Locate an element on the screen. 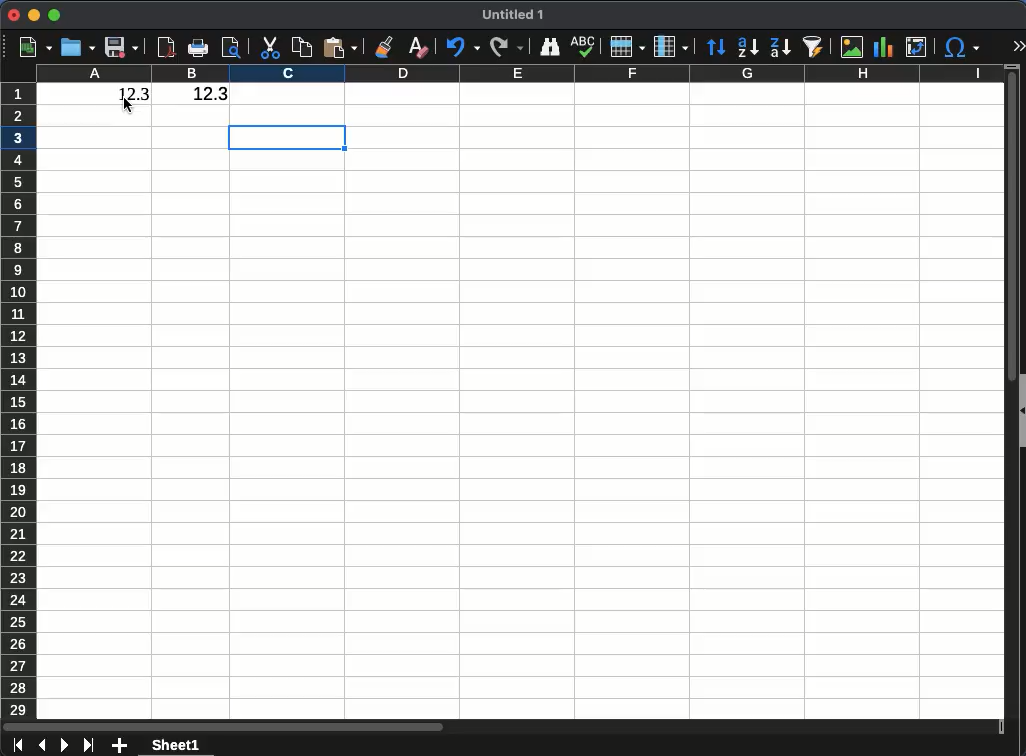 The height and width of the screenshot is (756, 1026). previous sheet is located at coordinates (41, 745).